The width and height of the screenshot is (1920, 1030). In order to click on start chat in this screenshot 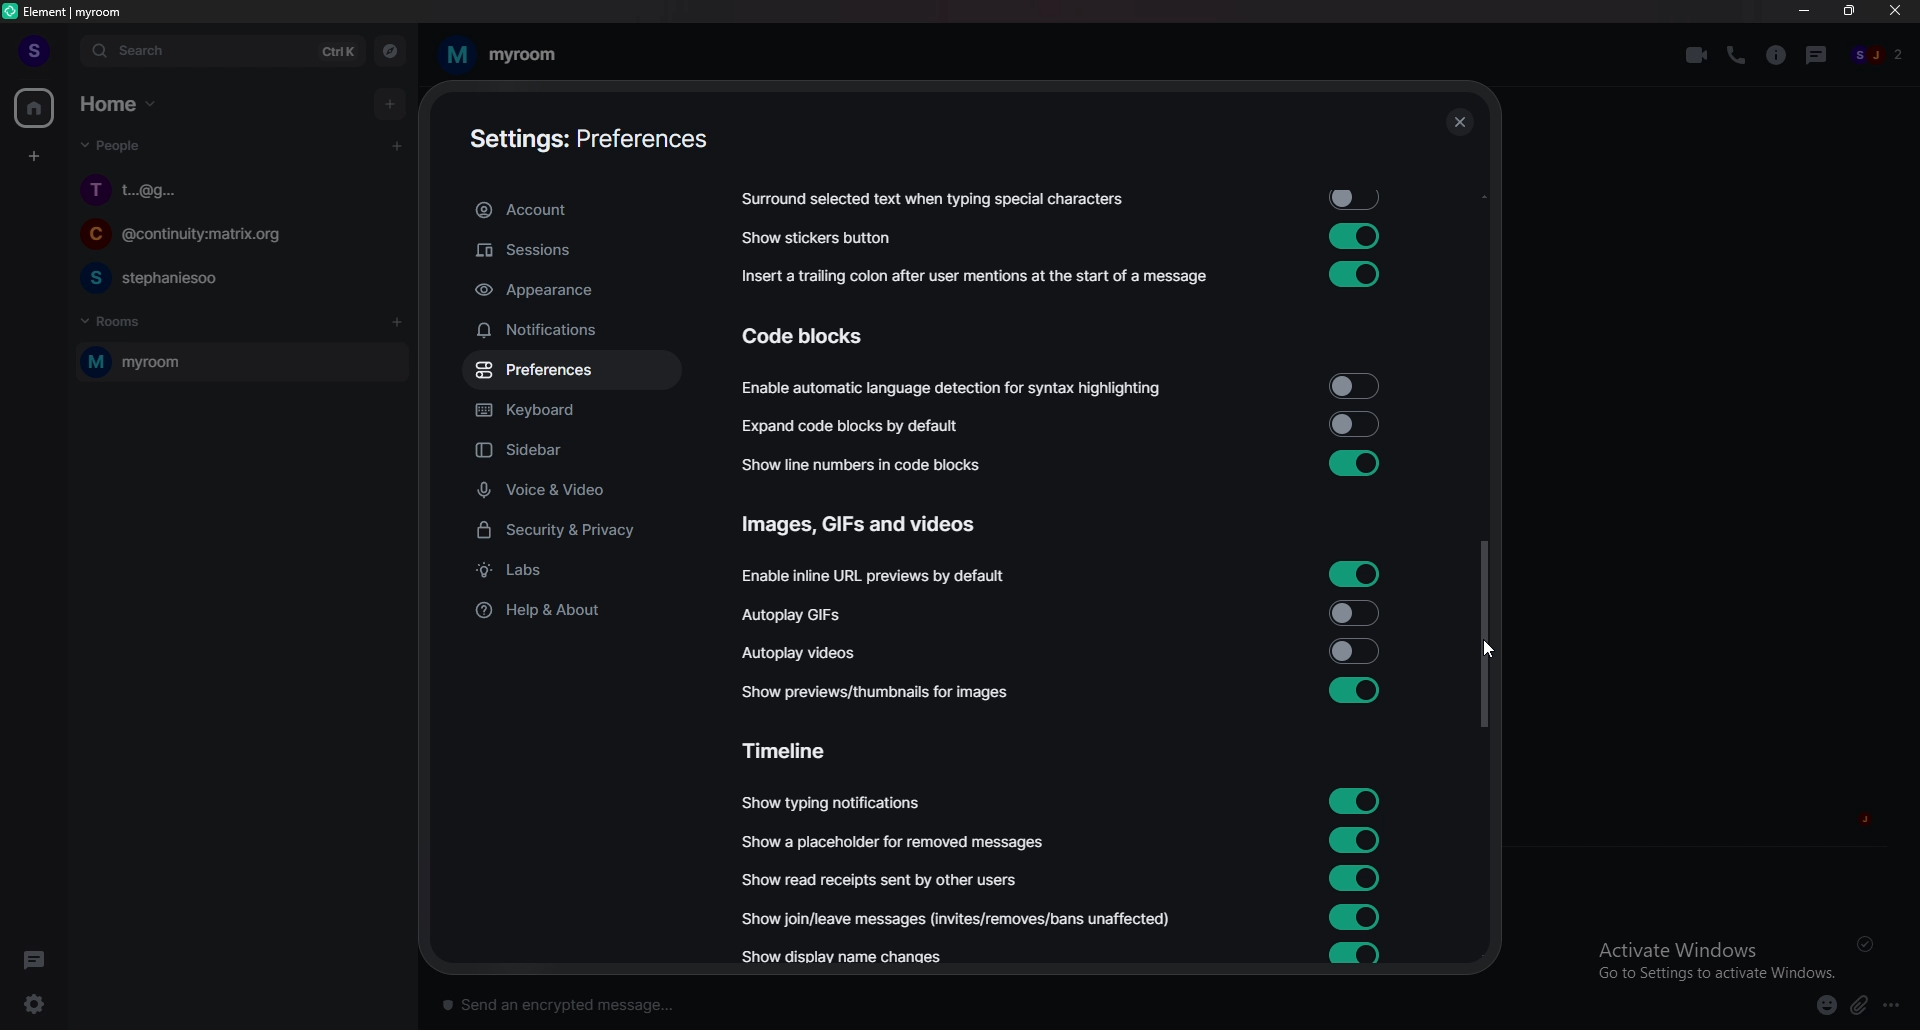, I will do `click(396, 145)`.